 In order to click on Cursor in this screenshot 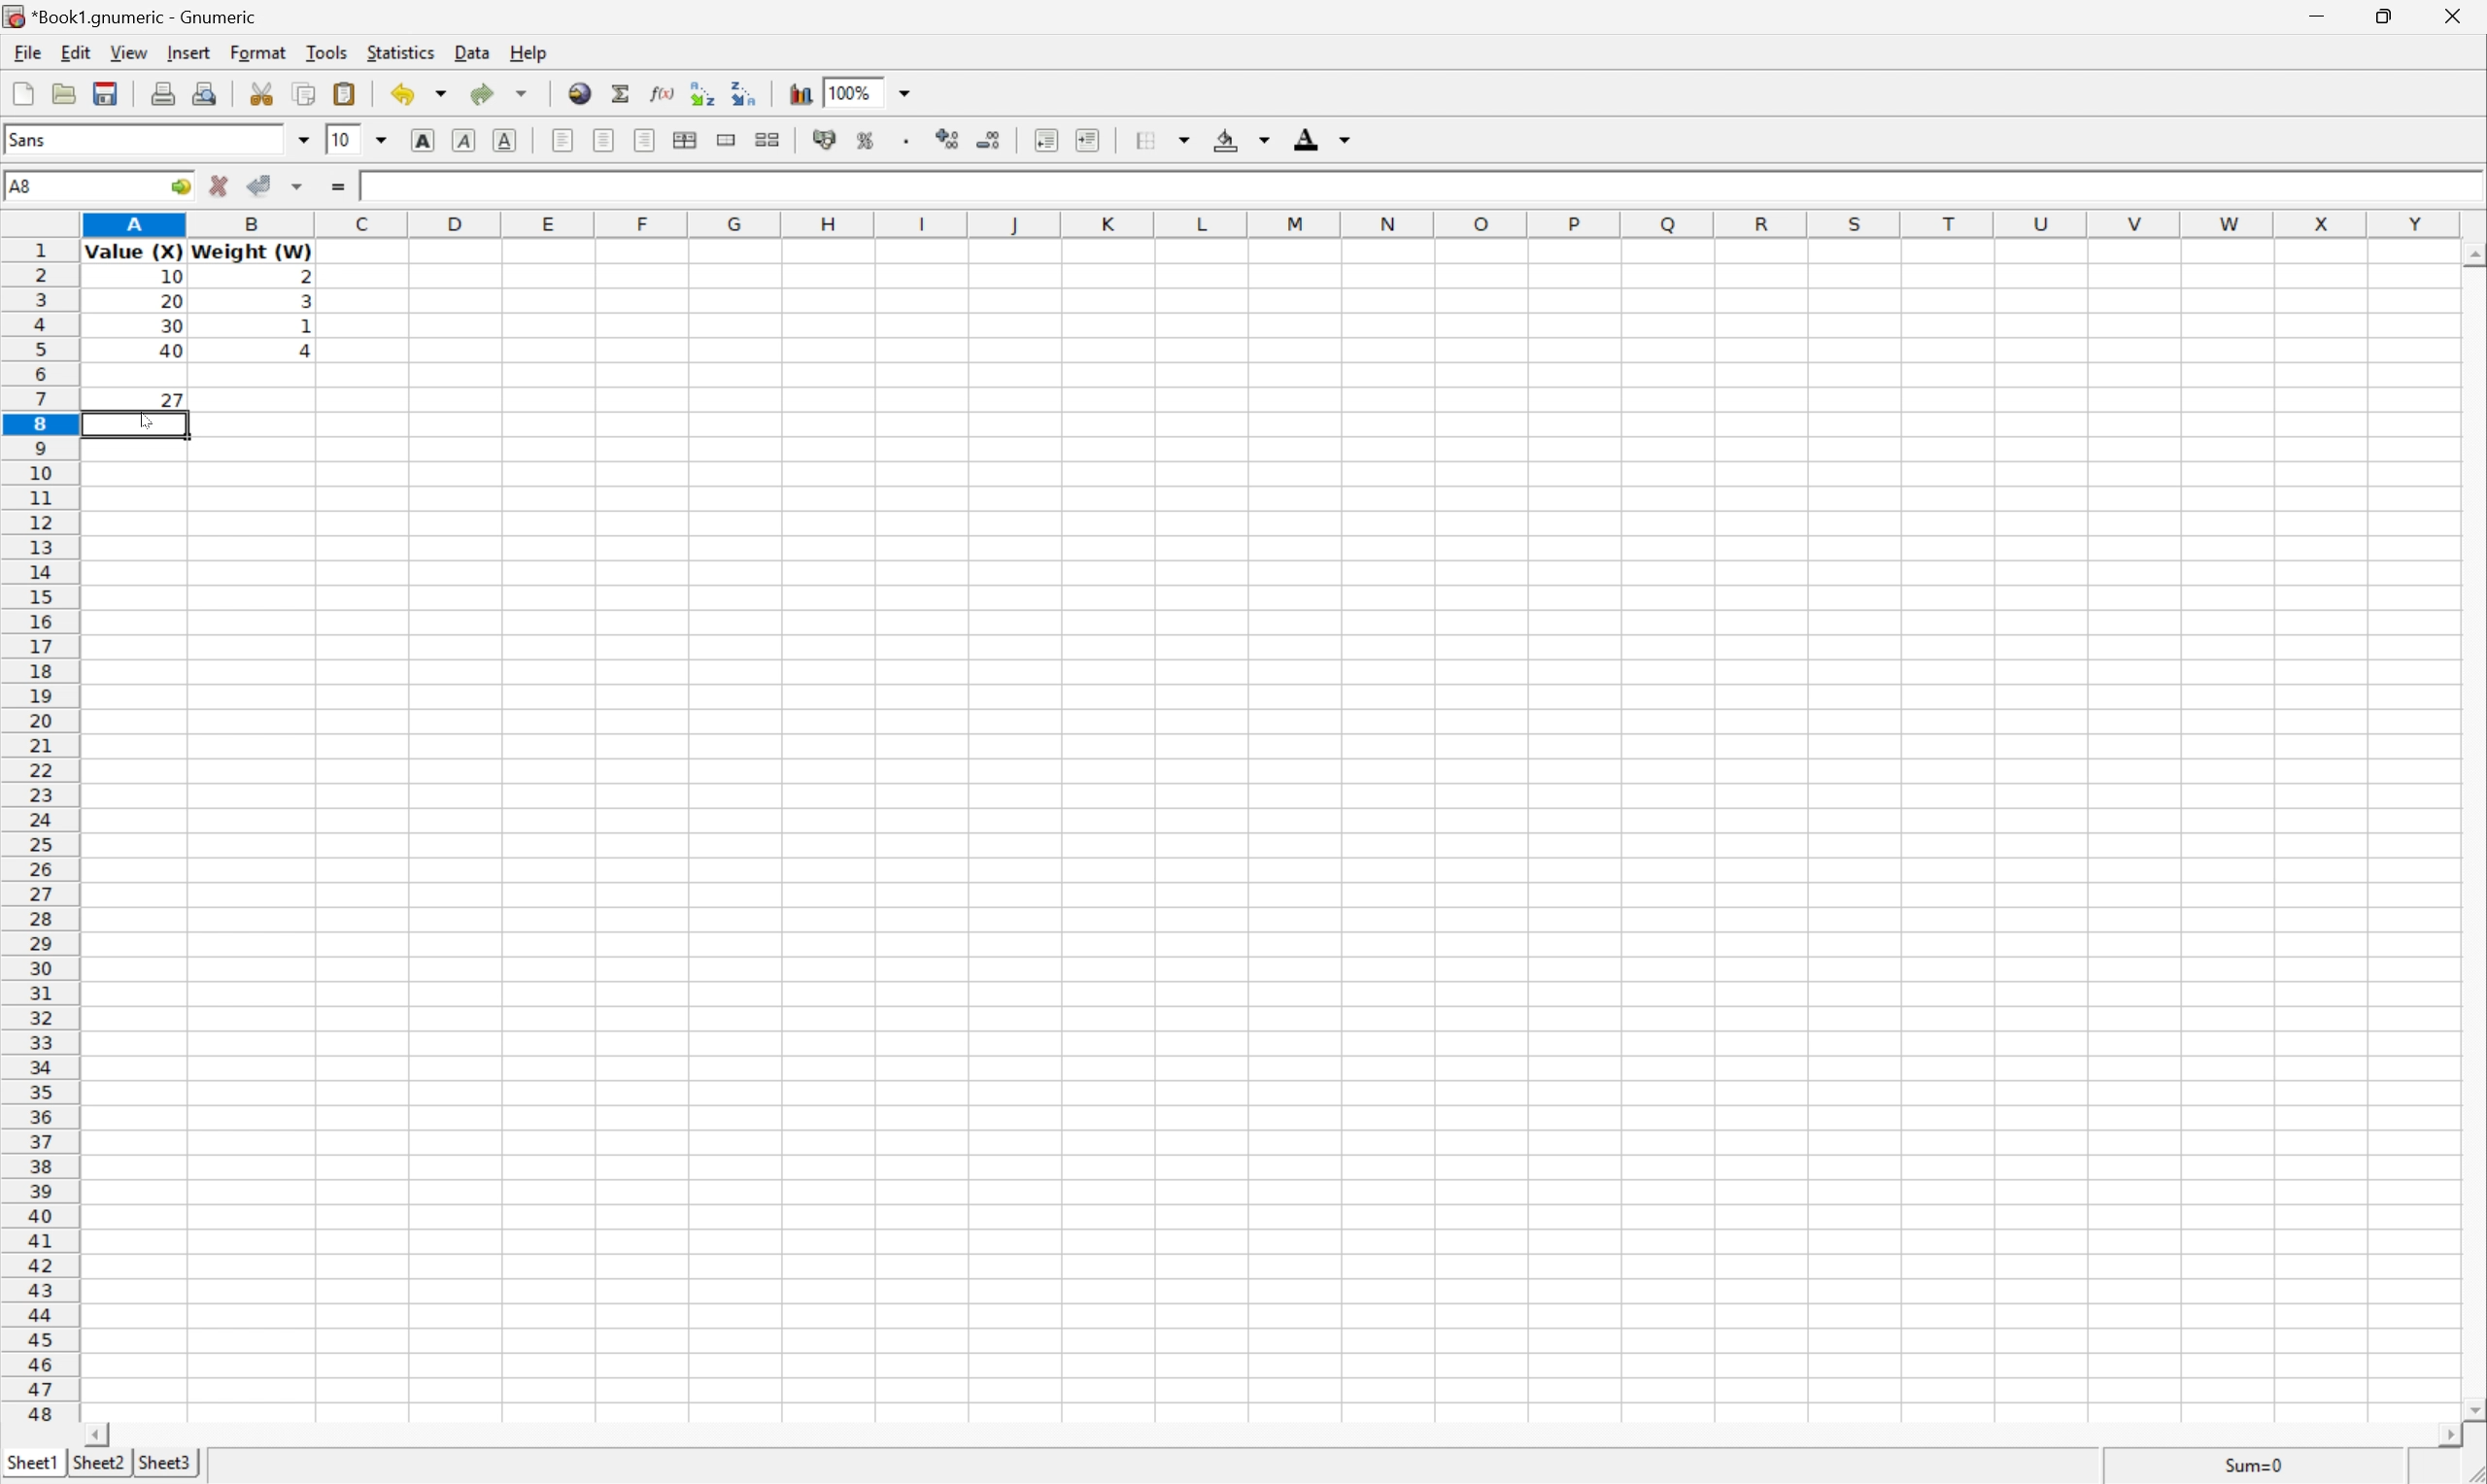, I will do `click(143, 425)`.